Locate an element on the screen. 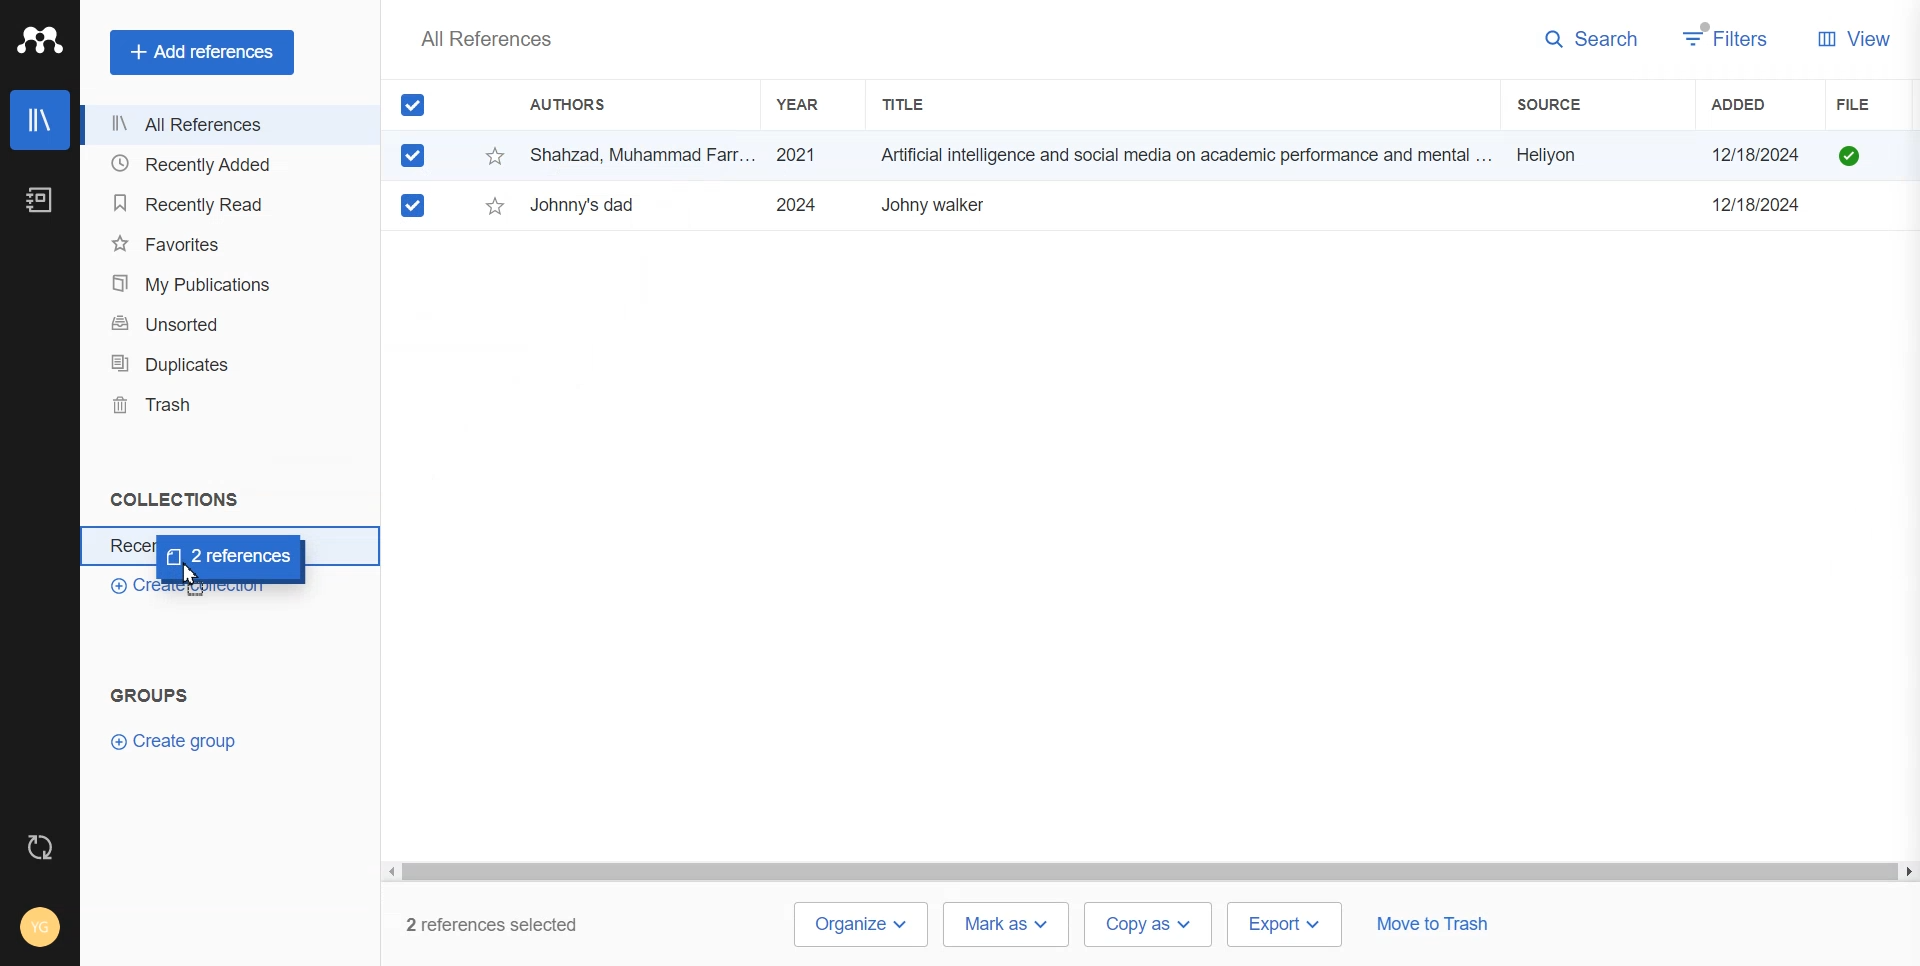  Cursor is located at coordinates (231, 561).